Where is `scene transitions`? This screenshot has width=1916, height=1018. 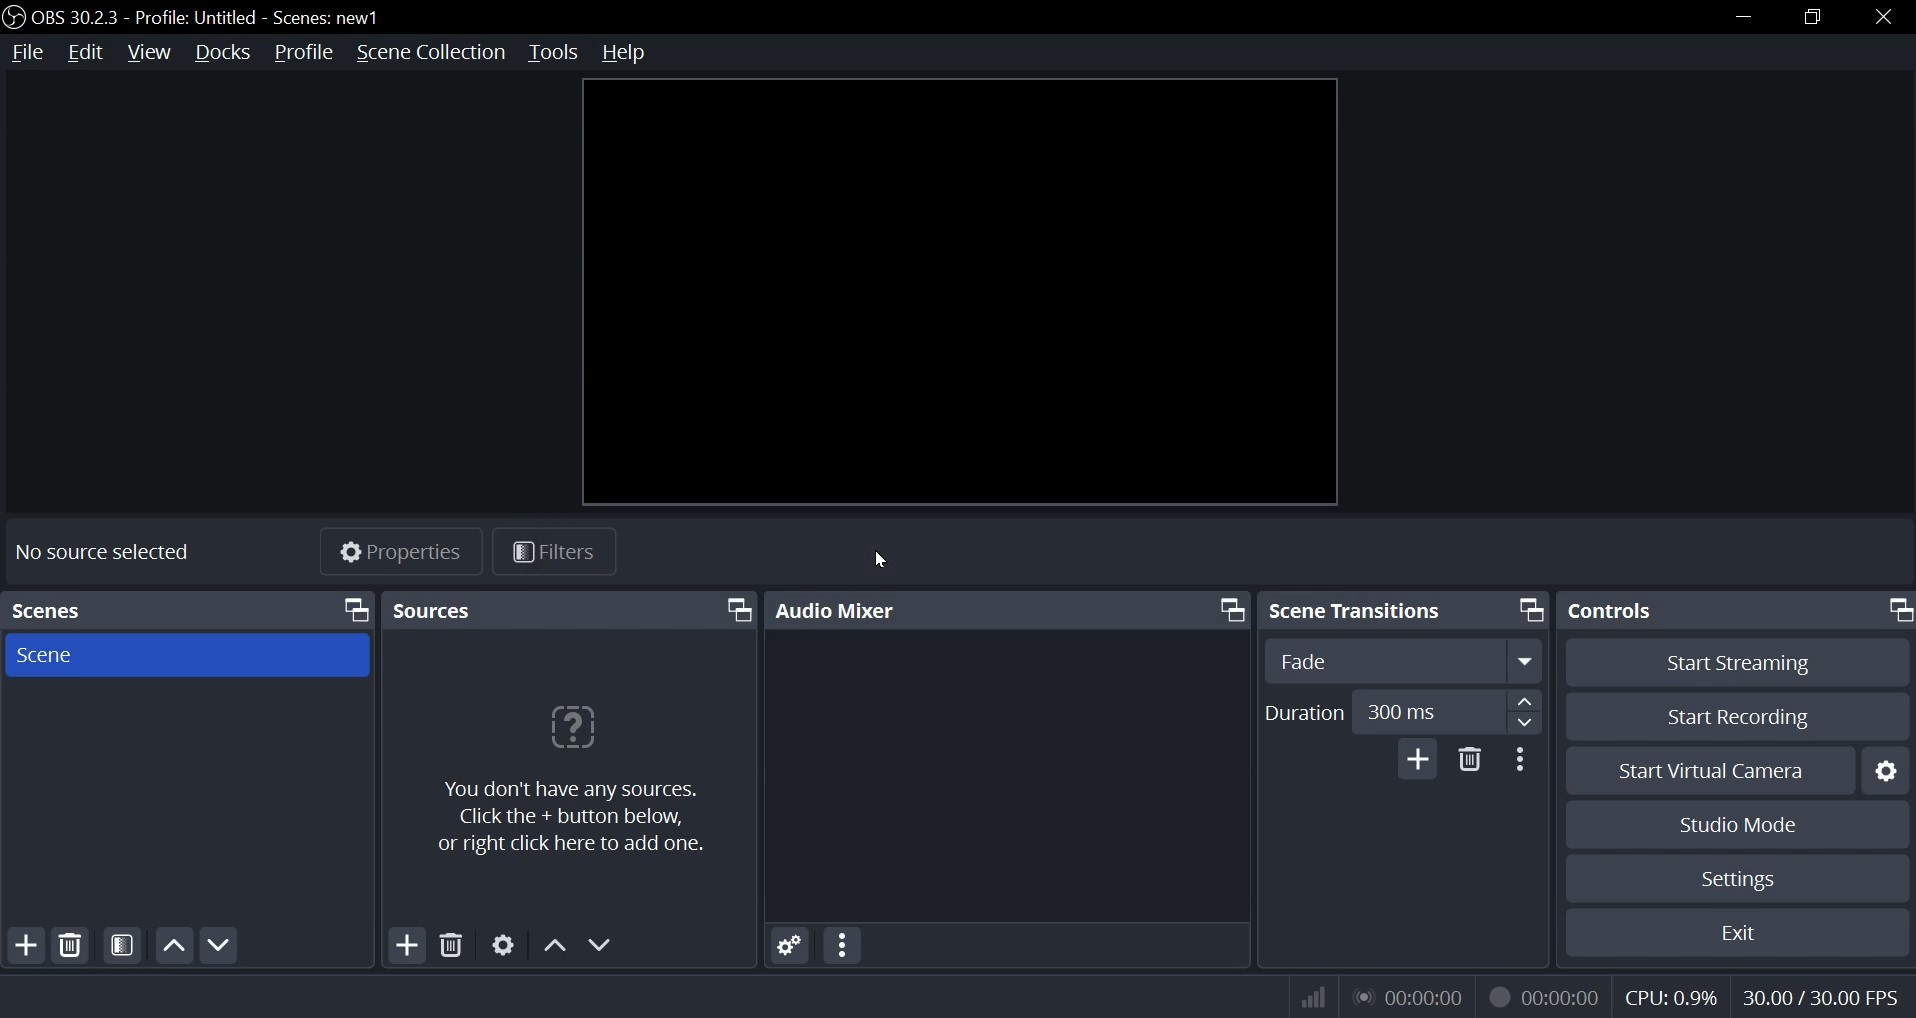 scene transitions is located at coordinates (1364, 610).